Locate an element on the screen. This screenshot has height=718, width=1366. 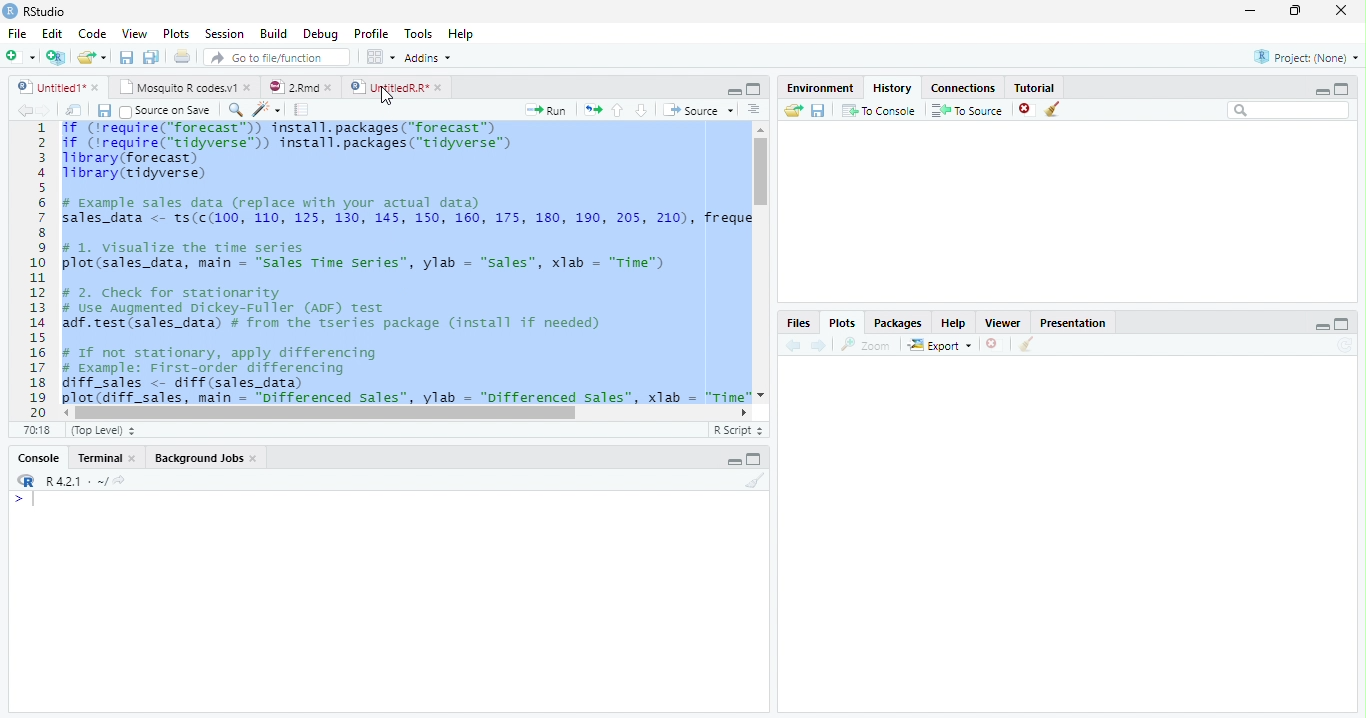
Next is located at coordinates (45, 110).